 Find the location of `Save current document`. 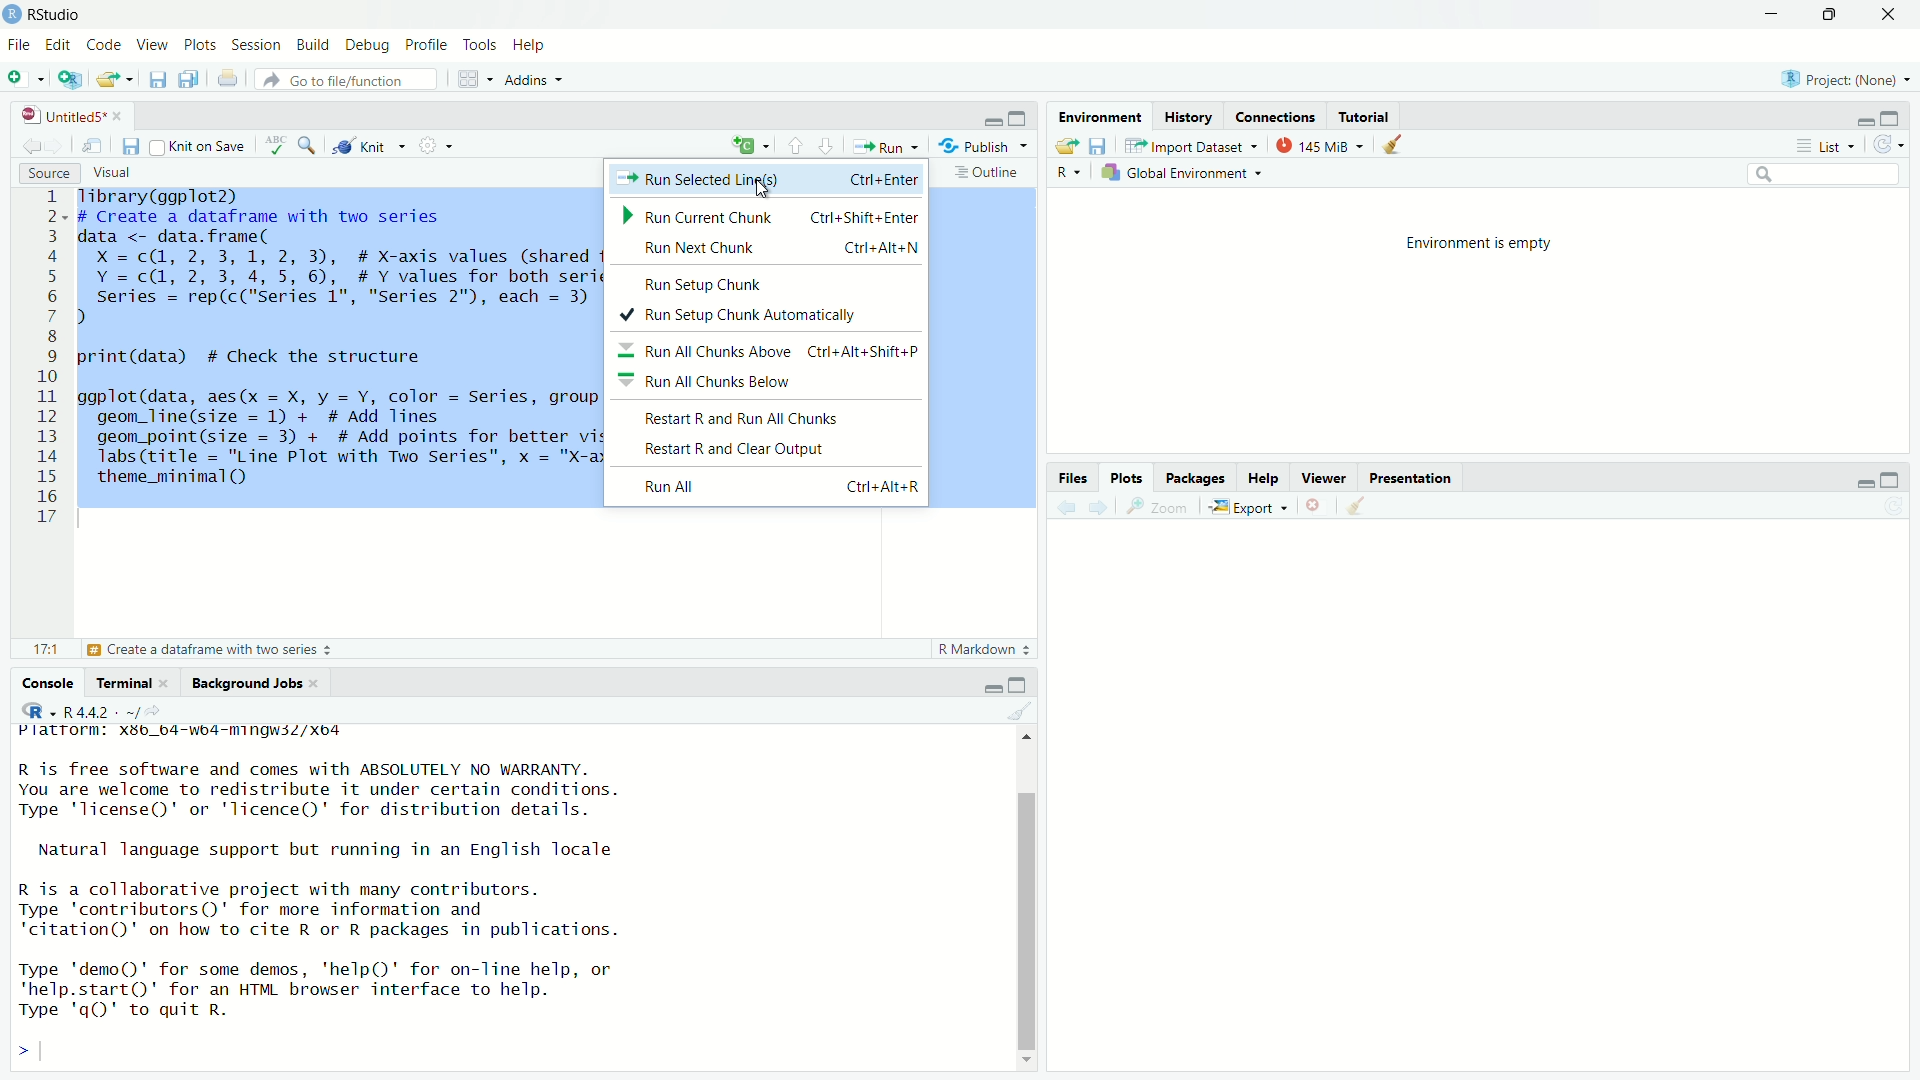

Save current document is located at coordinates (131, 146).